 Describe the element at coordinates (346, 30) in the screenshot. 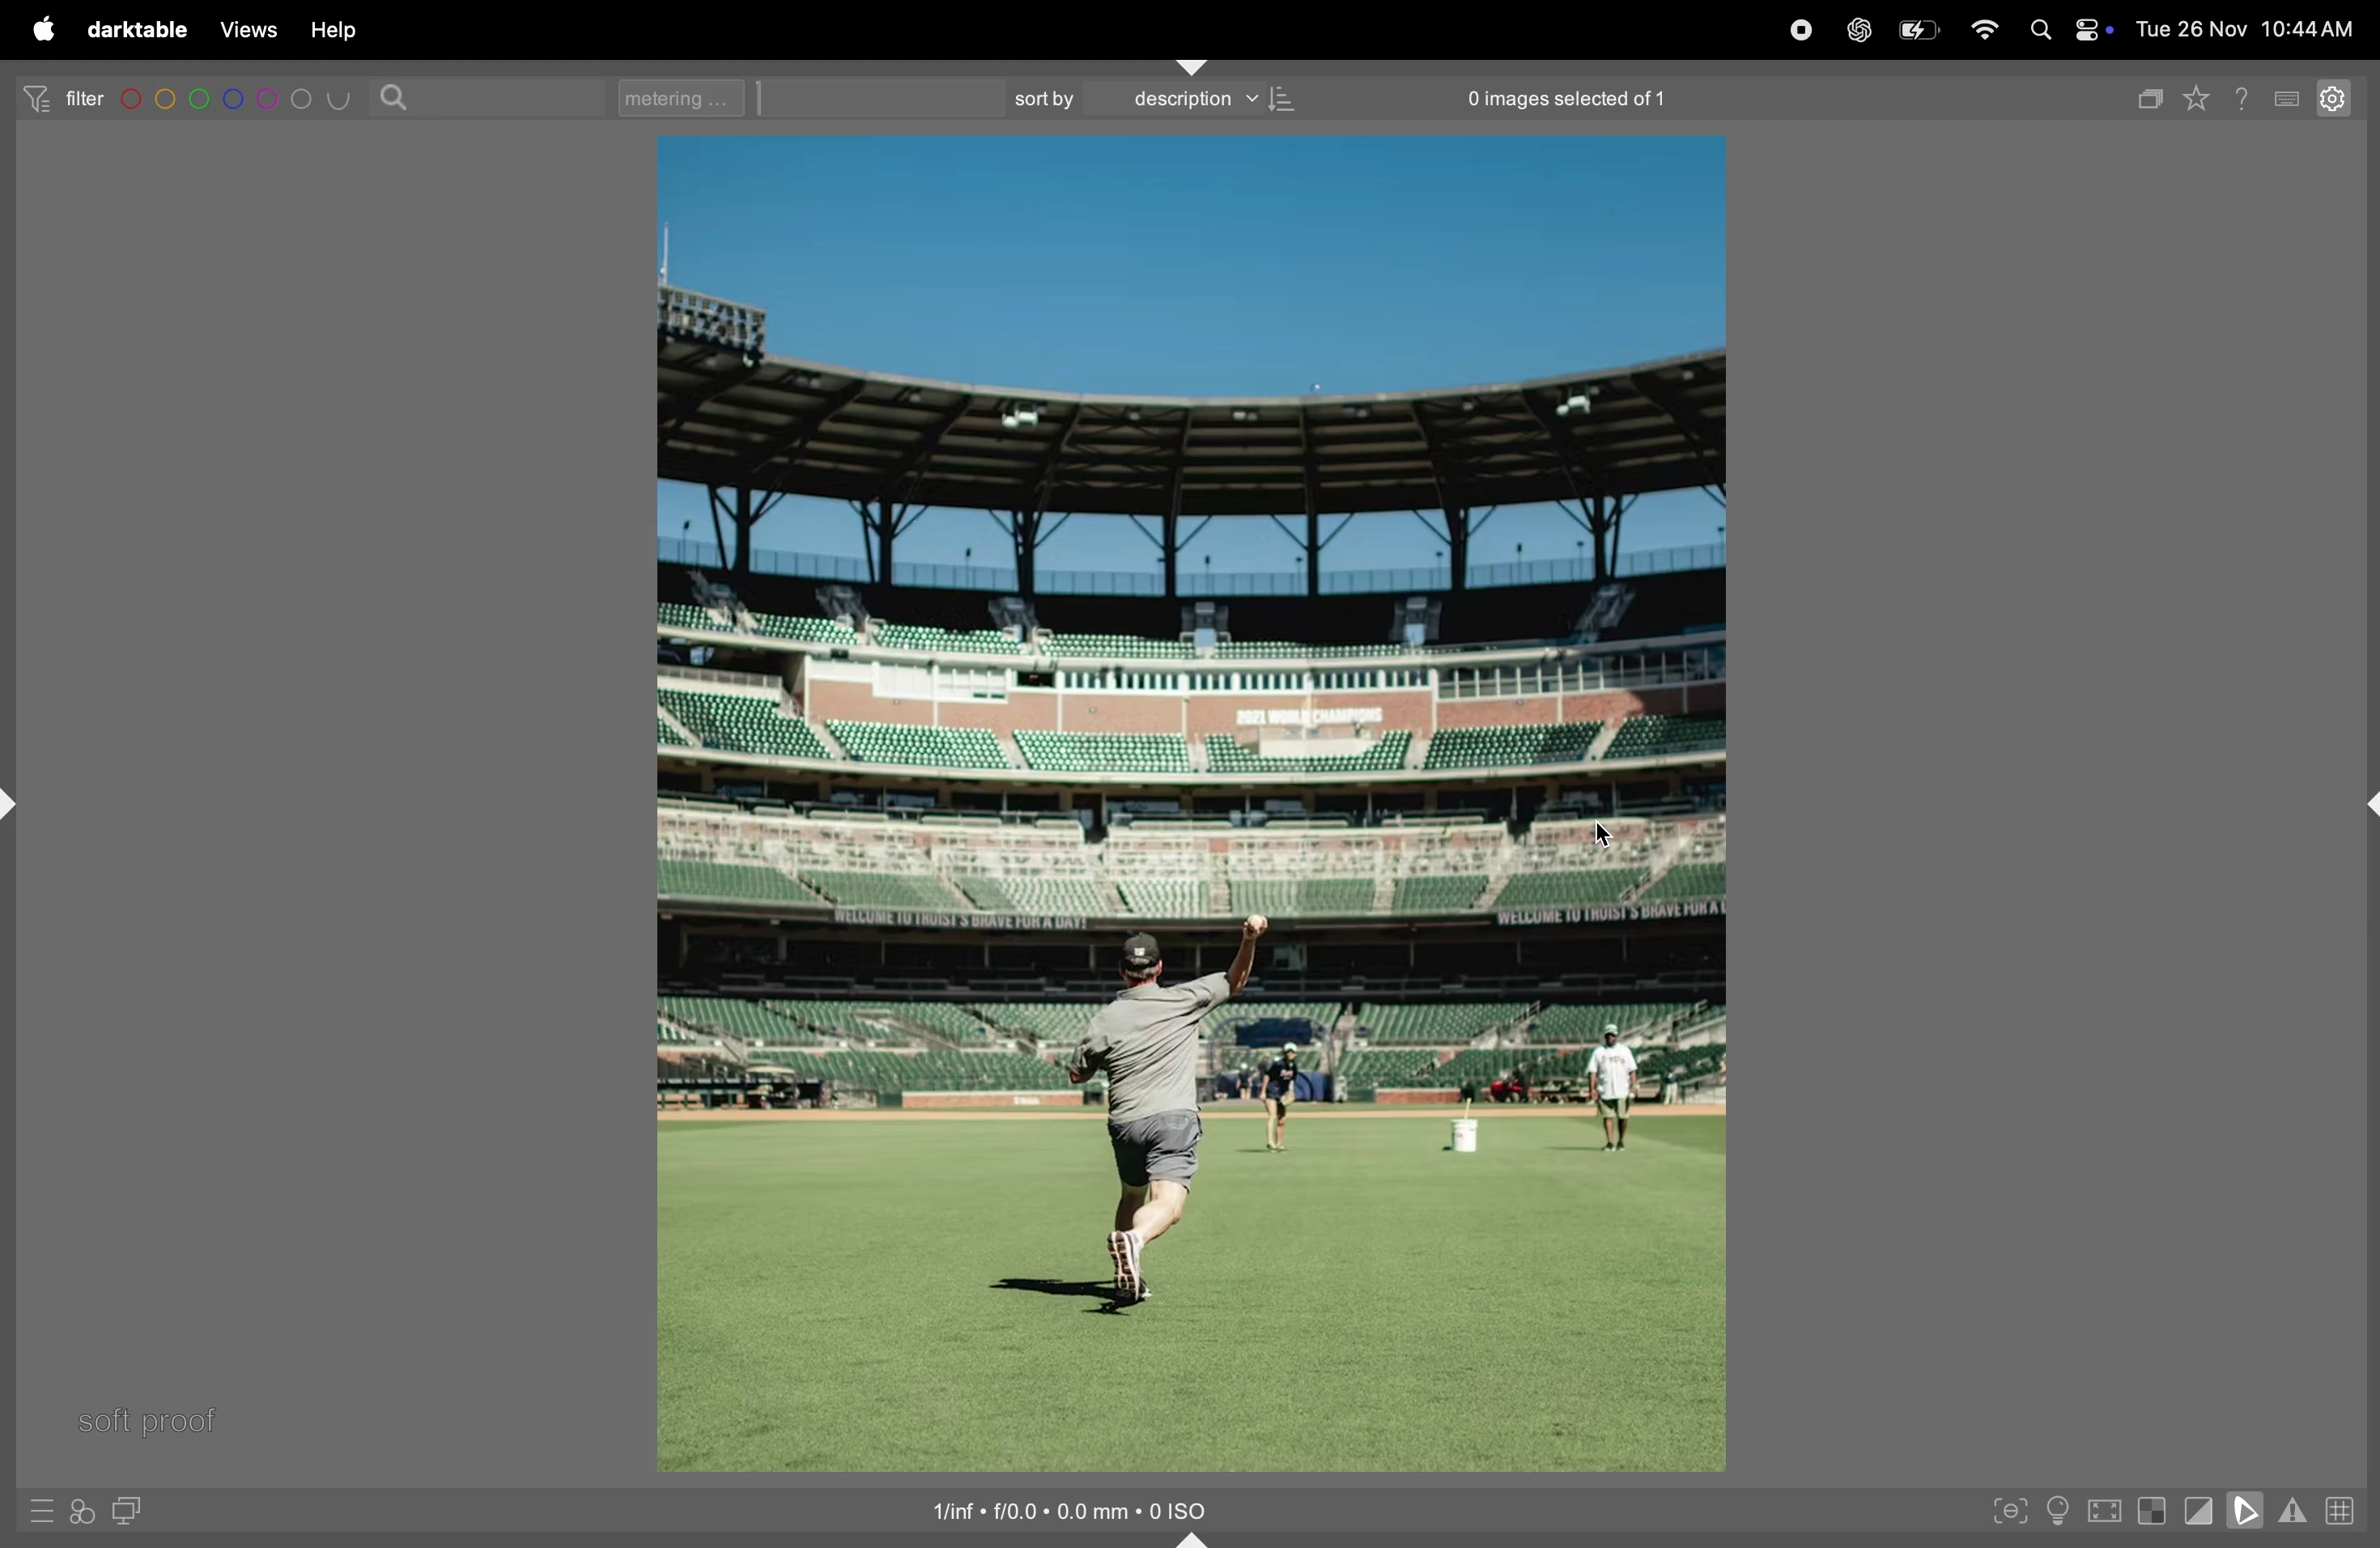

I see `help` at that location.